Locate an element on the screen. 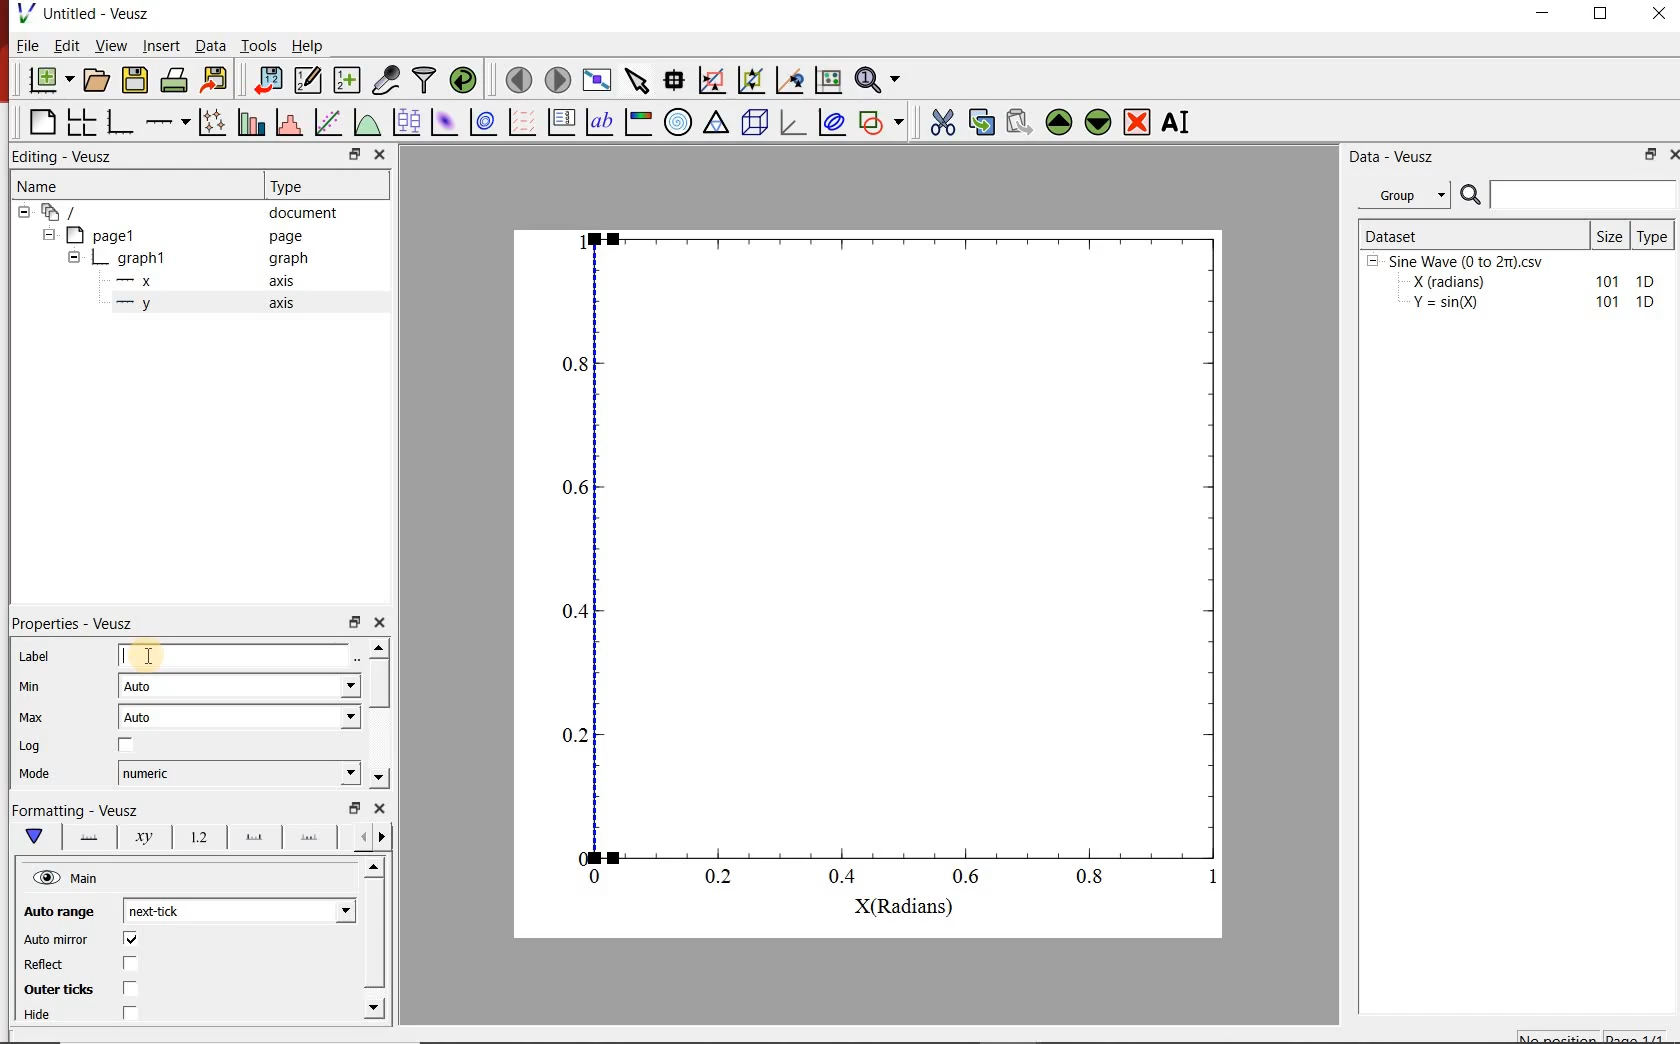 The width and height of the screenshot is (1680, 1044). plot 2d dataset as contours is located at coordinates (483, 122).